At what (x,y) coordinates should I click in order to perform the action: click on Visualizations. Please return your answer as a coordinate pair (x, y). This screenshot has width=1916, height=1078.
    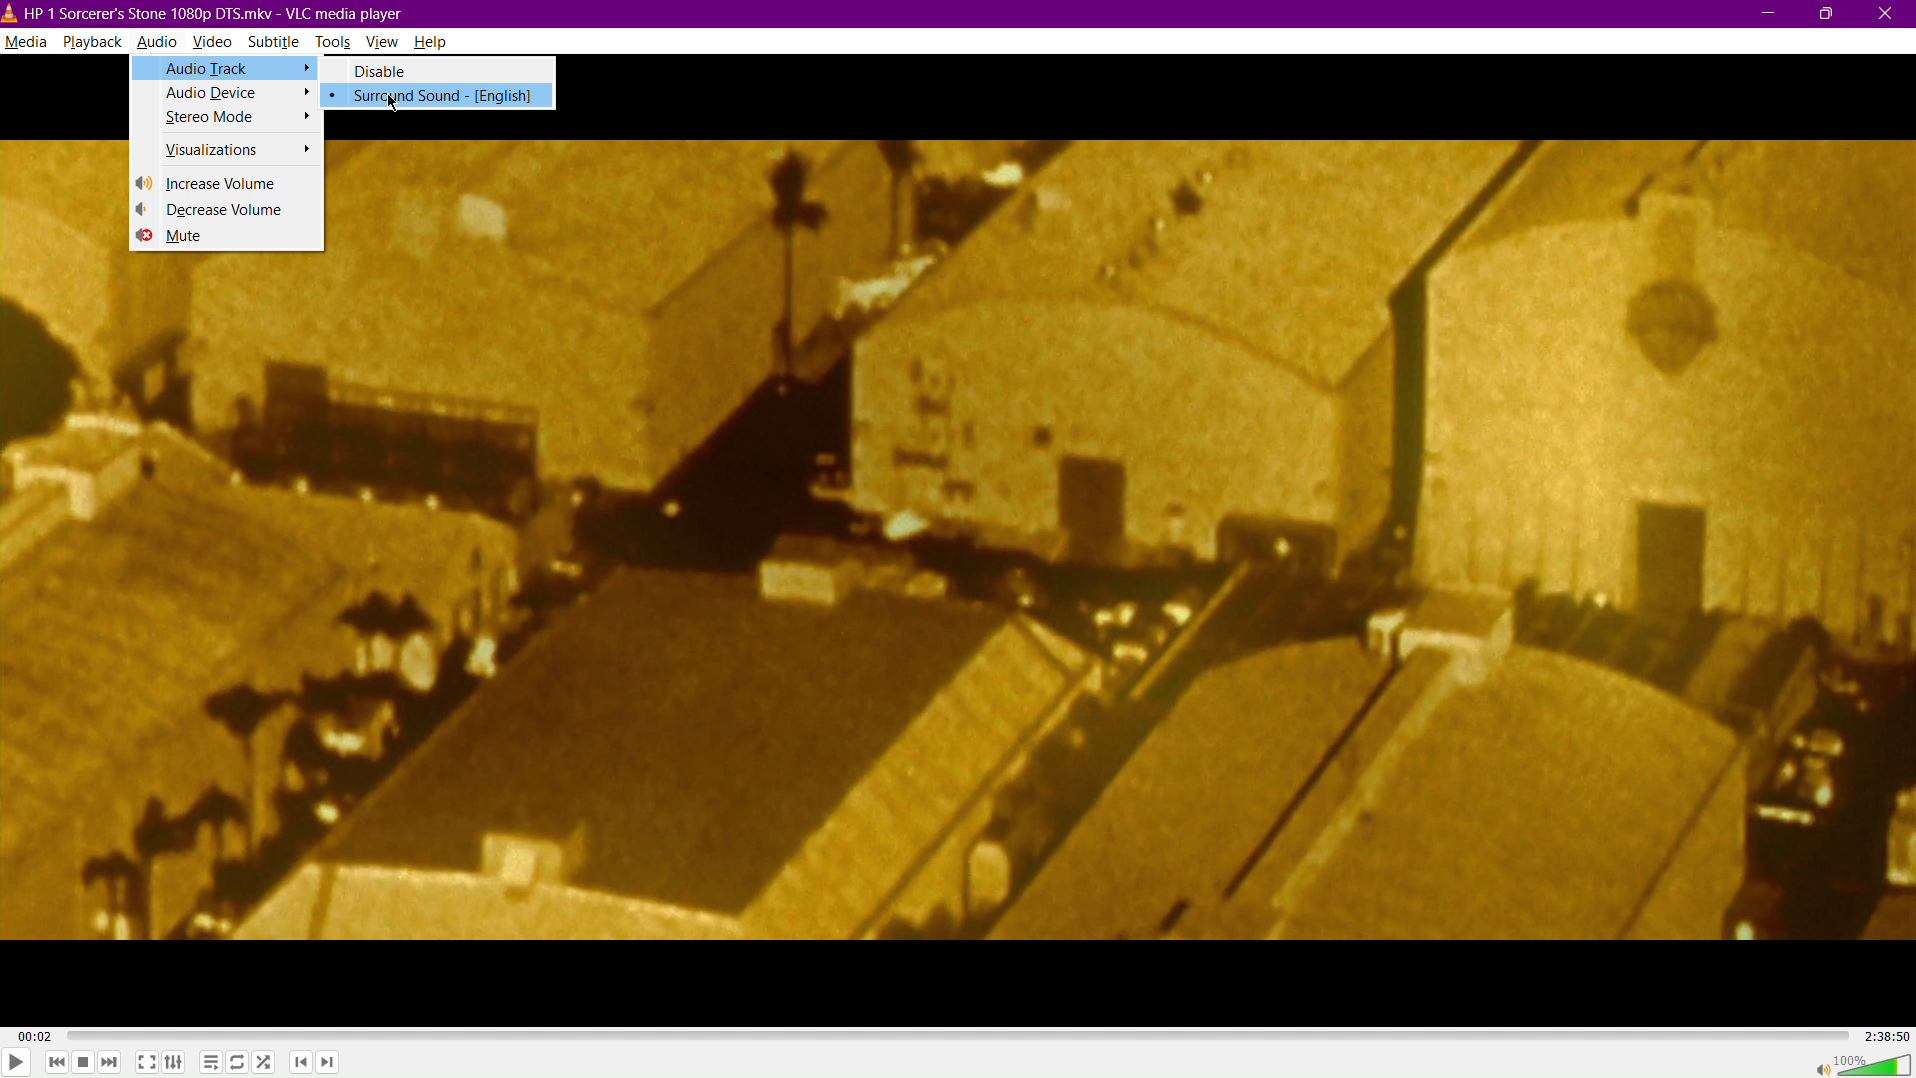
    Looking at the image, I should click on (226, 152).